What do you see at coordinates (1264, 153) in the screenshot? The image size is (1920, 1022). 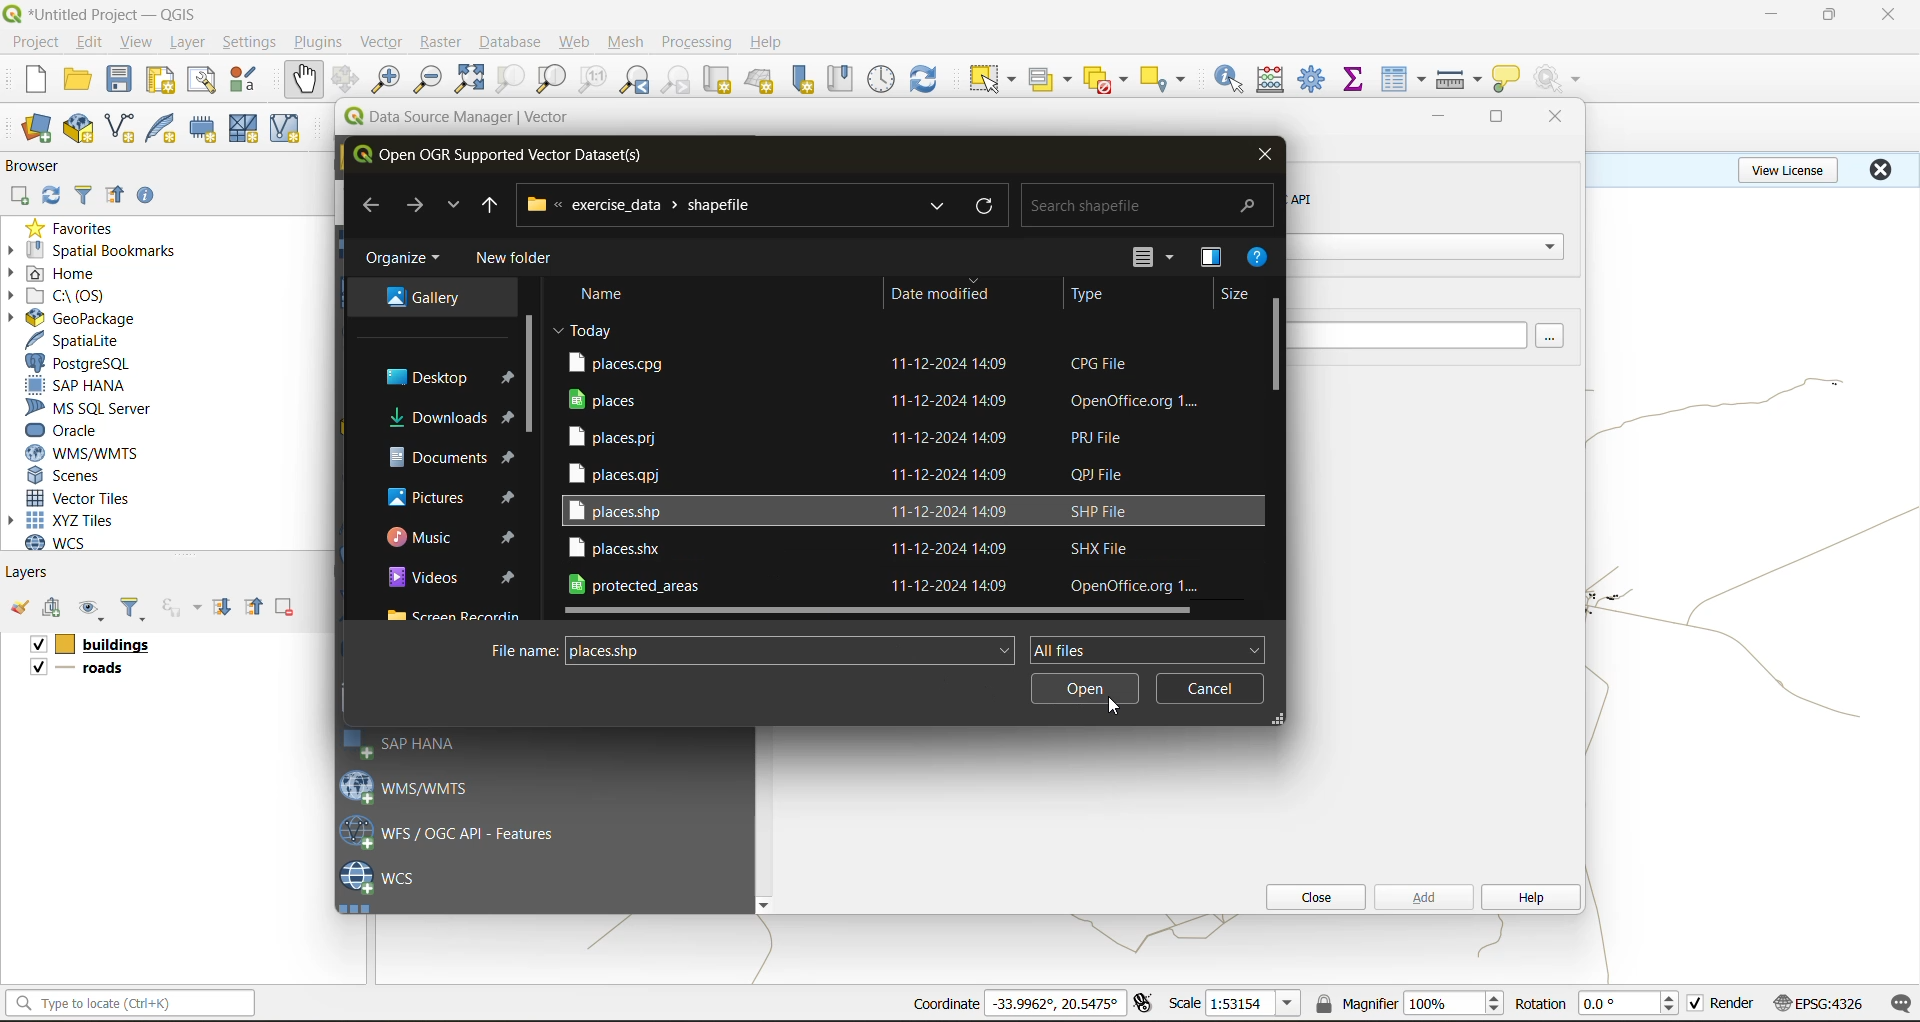 I see `close` at bounding box center [1264, 153].